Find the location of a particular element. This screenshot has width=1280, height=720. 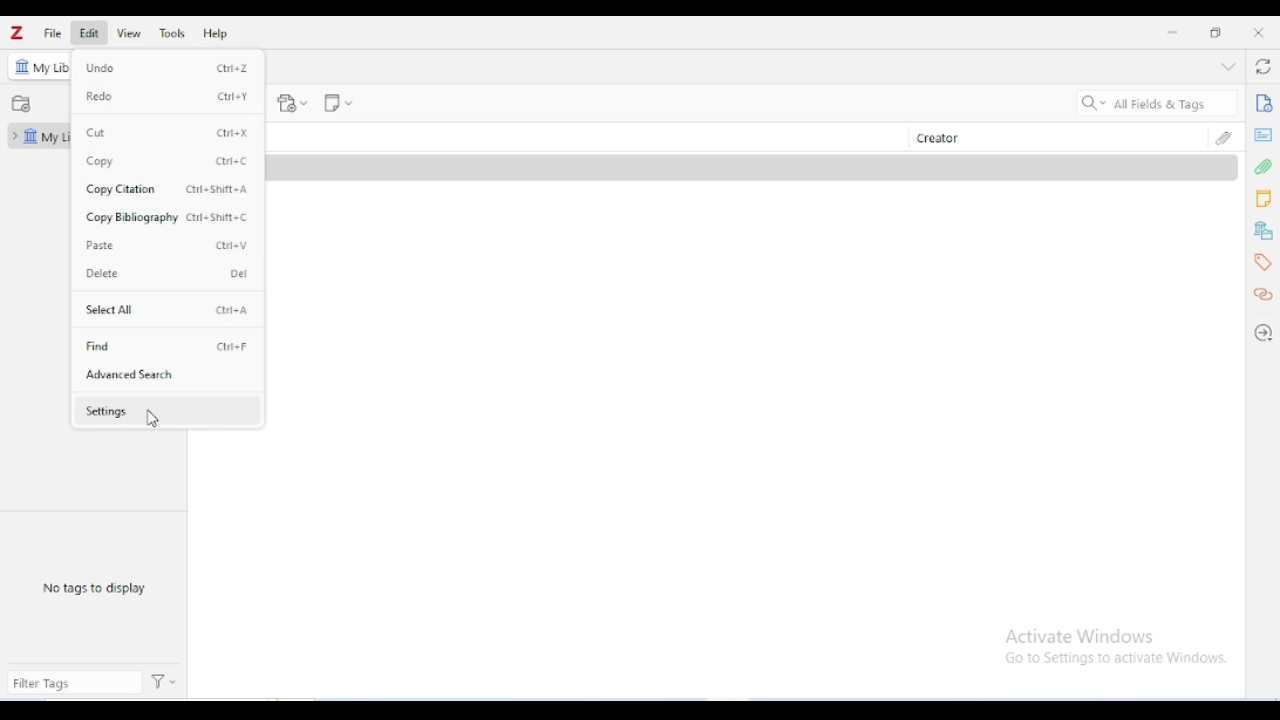

libraries and collections is located at coordinates (1263, 231).